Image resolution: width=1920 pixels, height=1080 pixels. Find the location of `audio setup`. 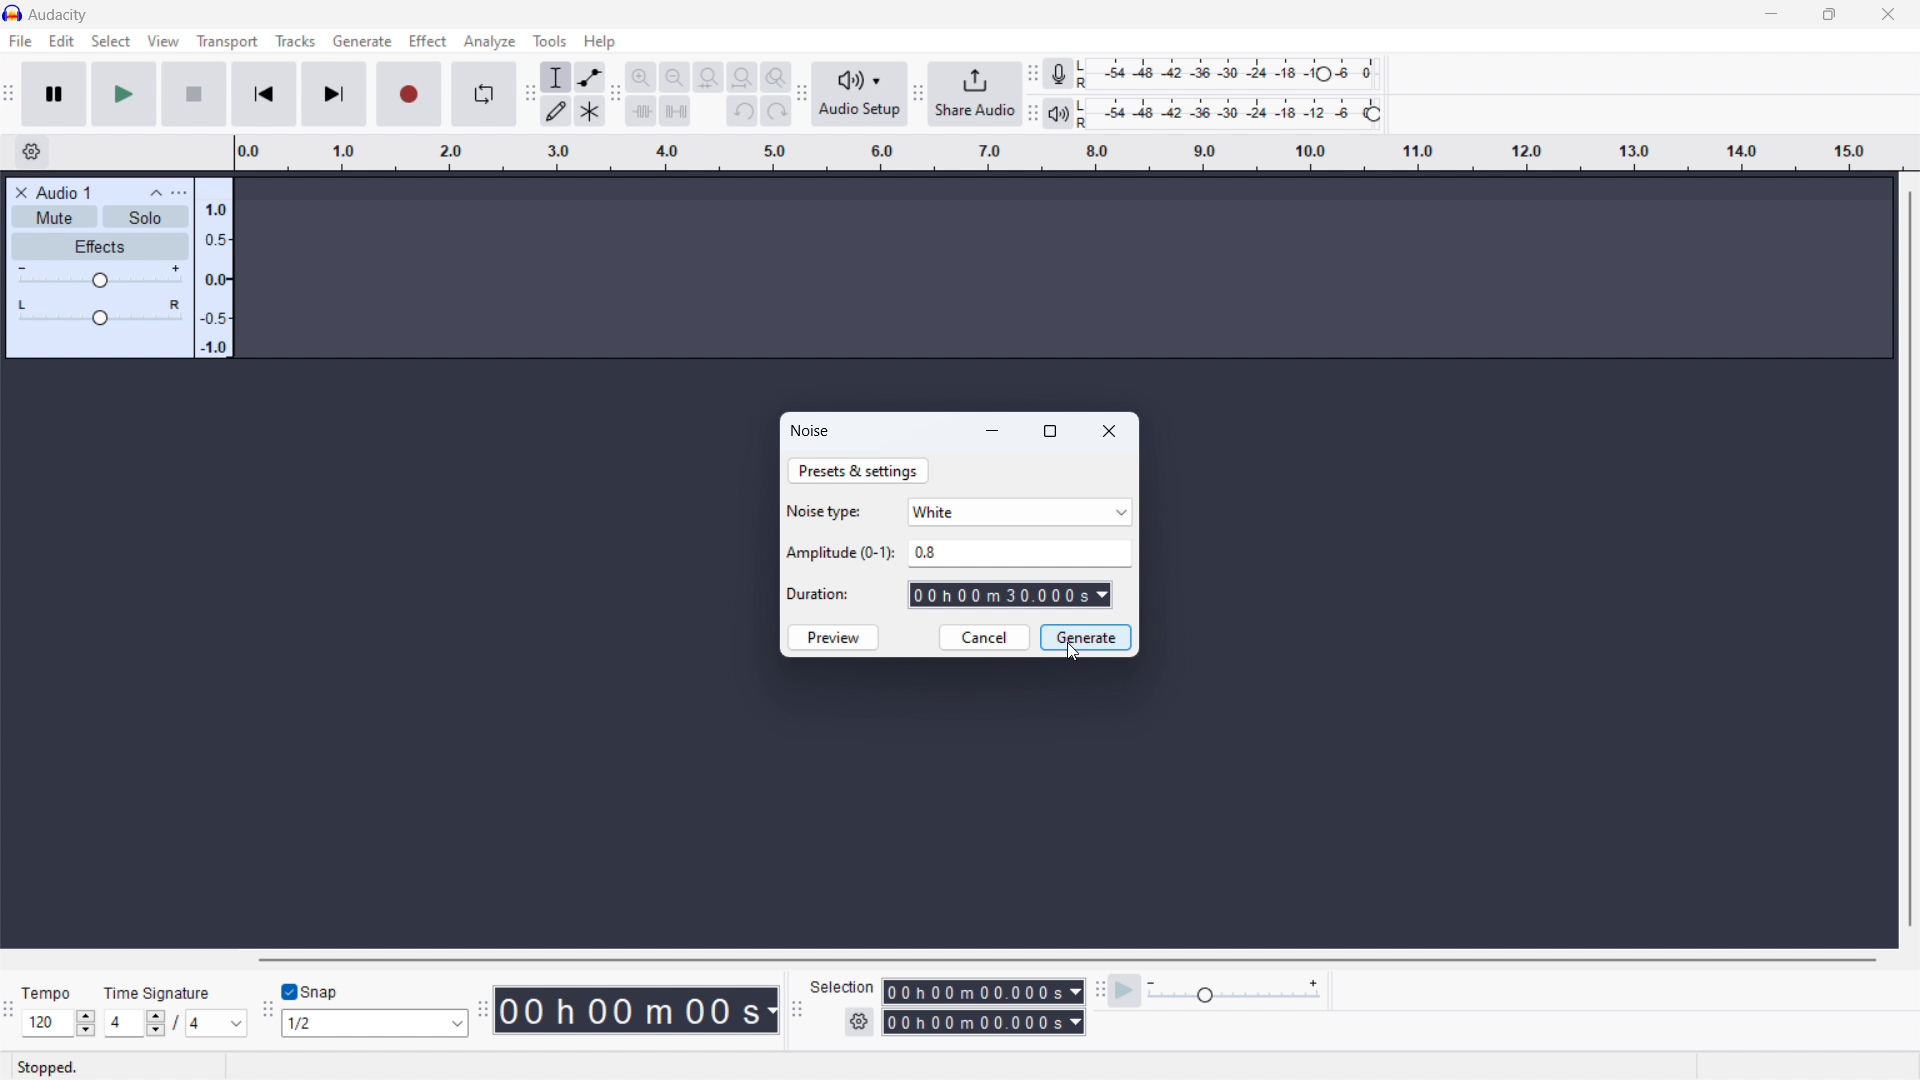

audio setup is located at coordinates (859, 94).